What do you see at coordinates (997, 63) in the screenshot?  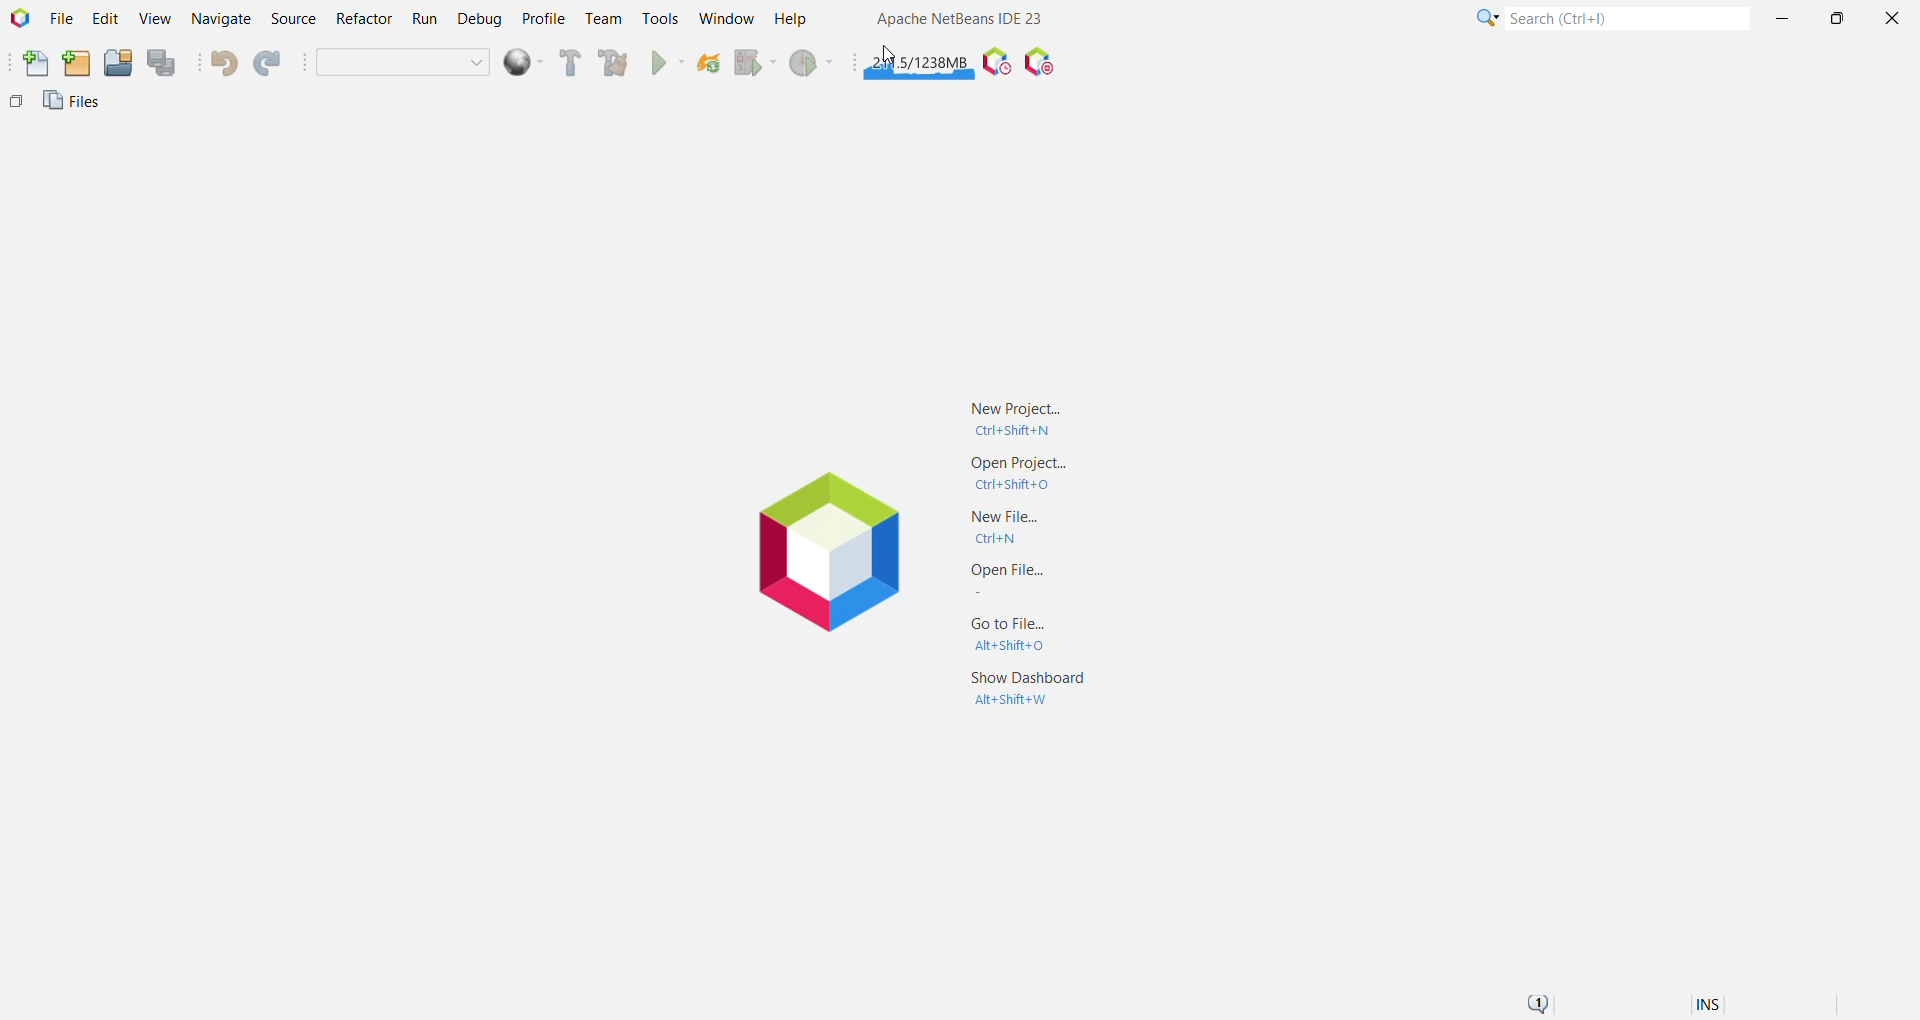 I see `Pause IDE profiling and take a Snapshot` at bounding box center [997, 63].